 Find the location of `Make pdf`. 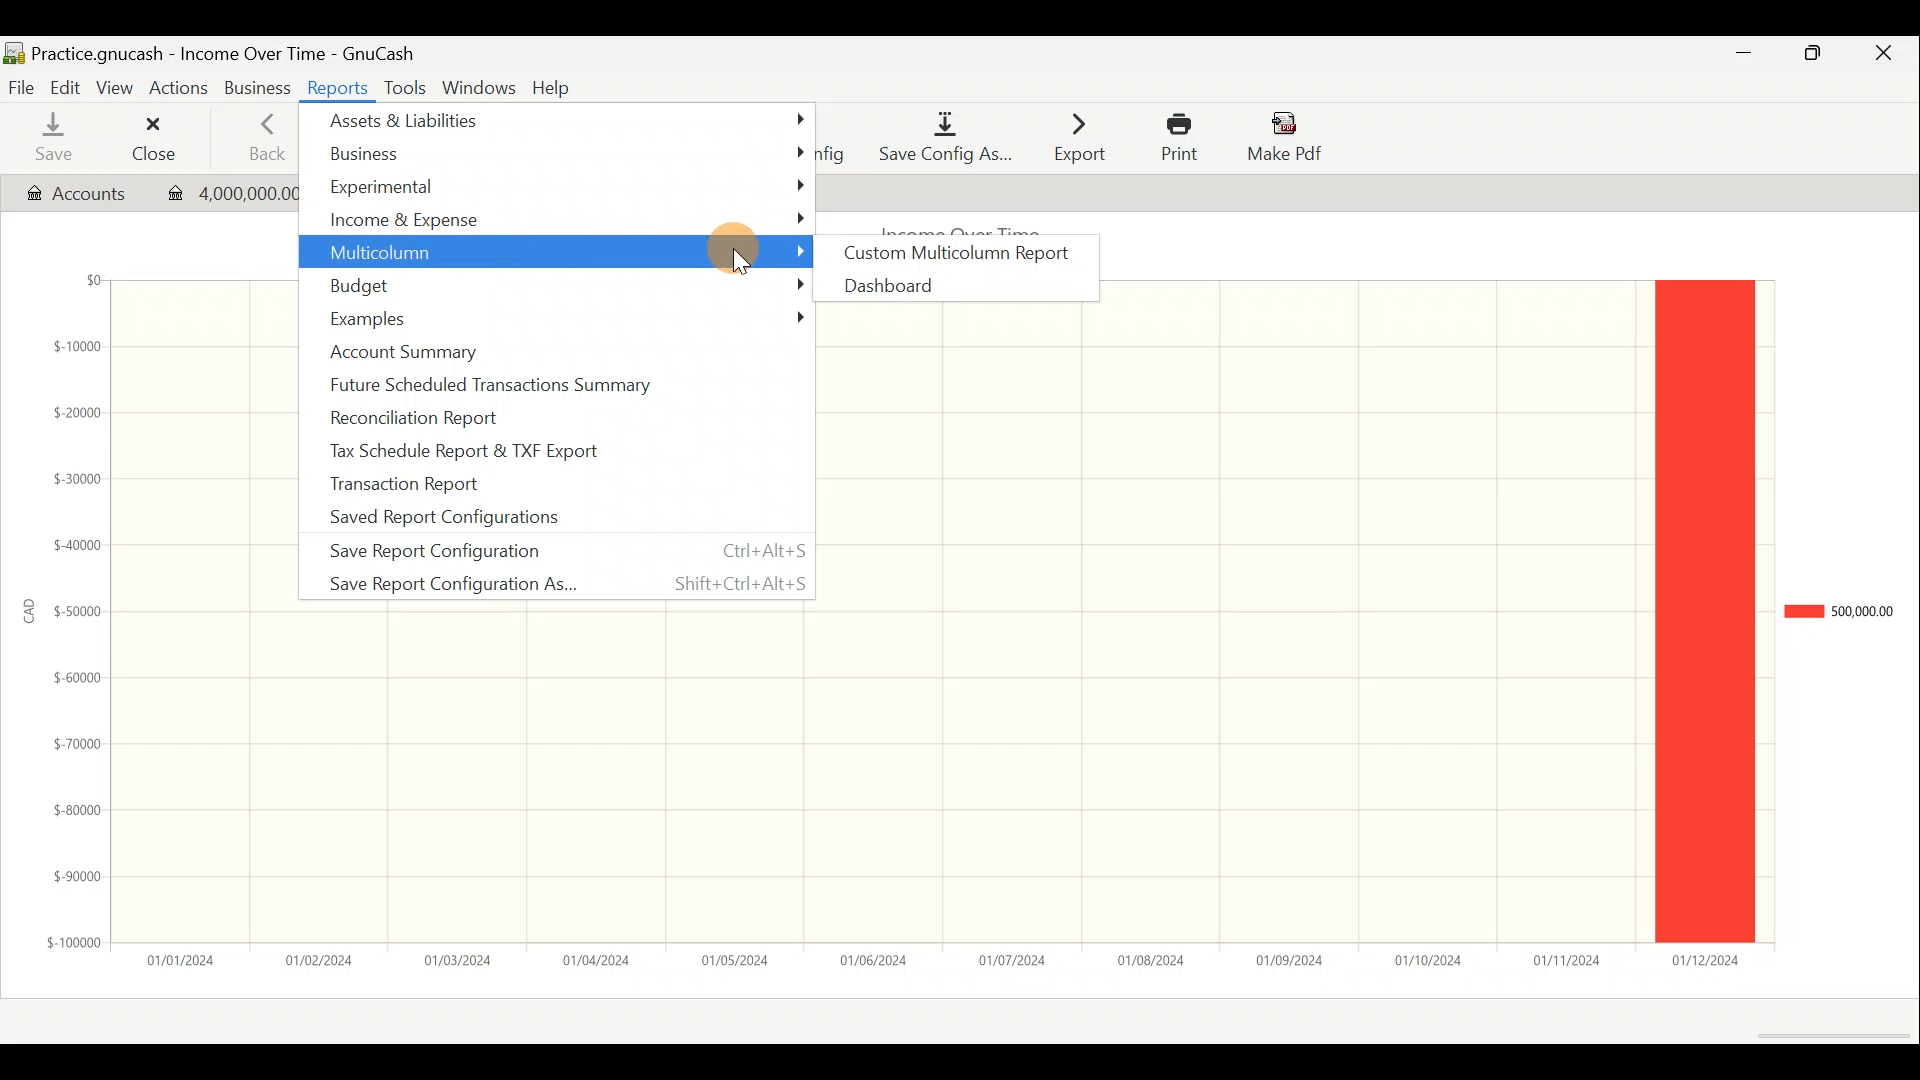

Make pdf is located at coordinates (1291, 140).